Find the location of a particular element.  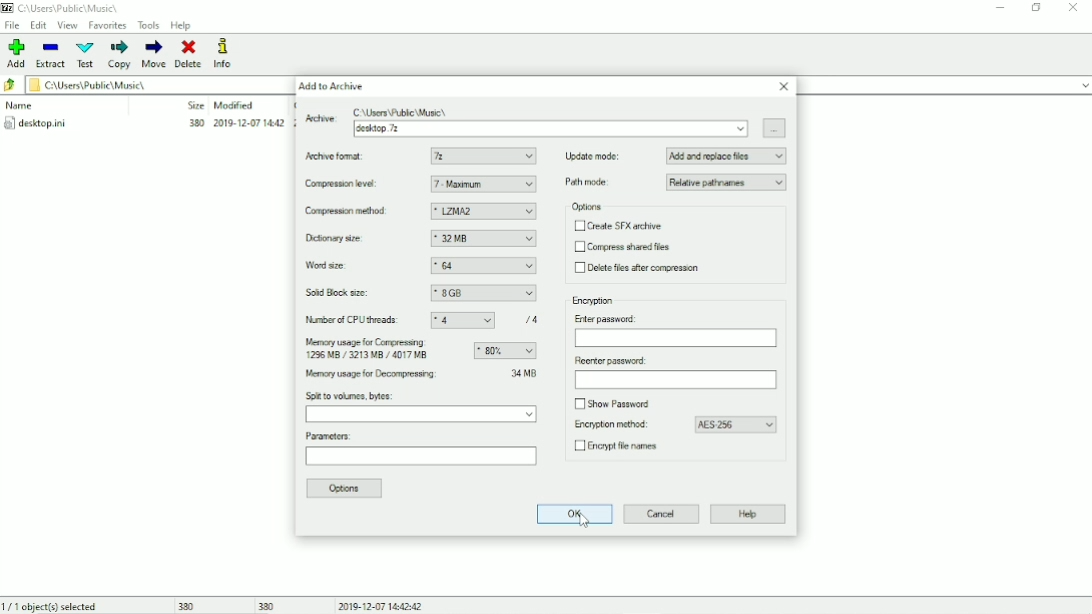

Size is located at coordinates (195, 105).